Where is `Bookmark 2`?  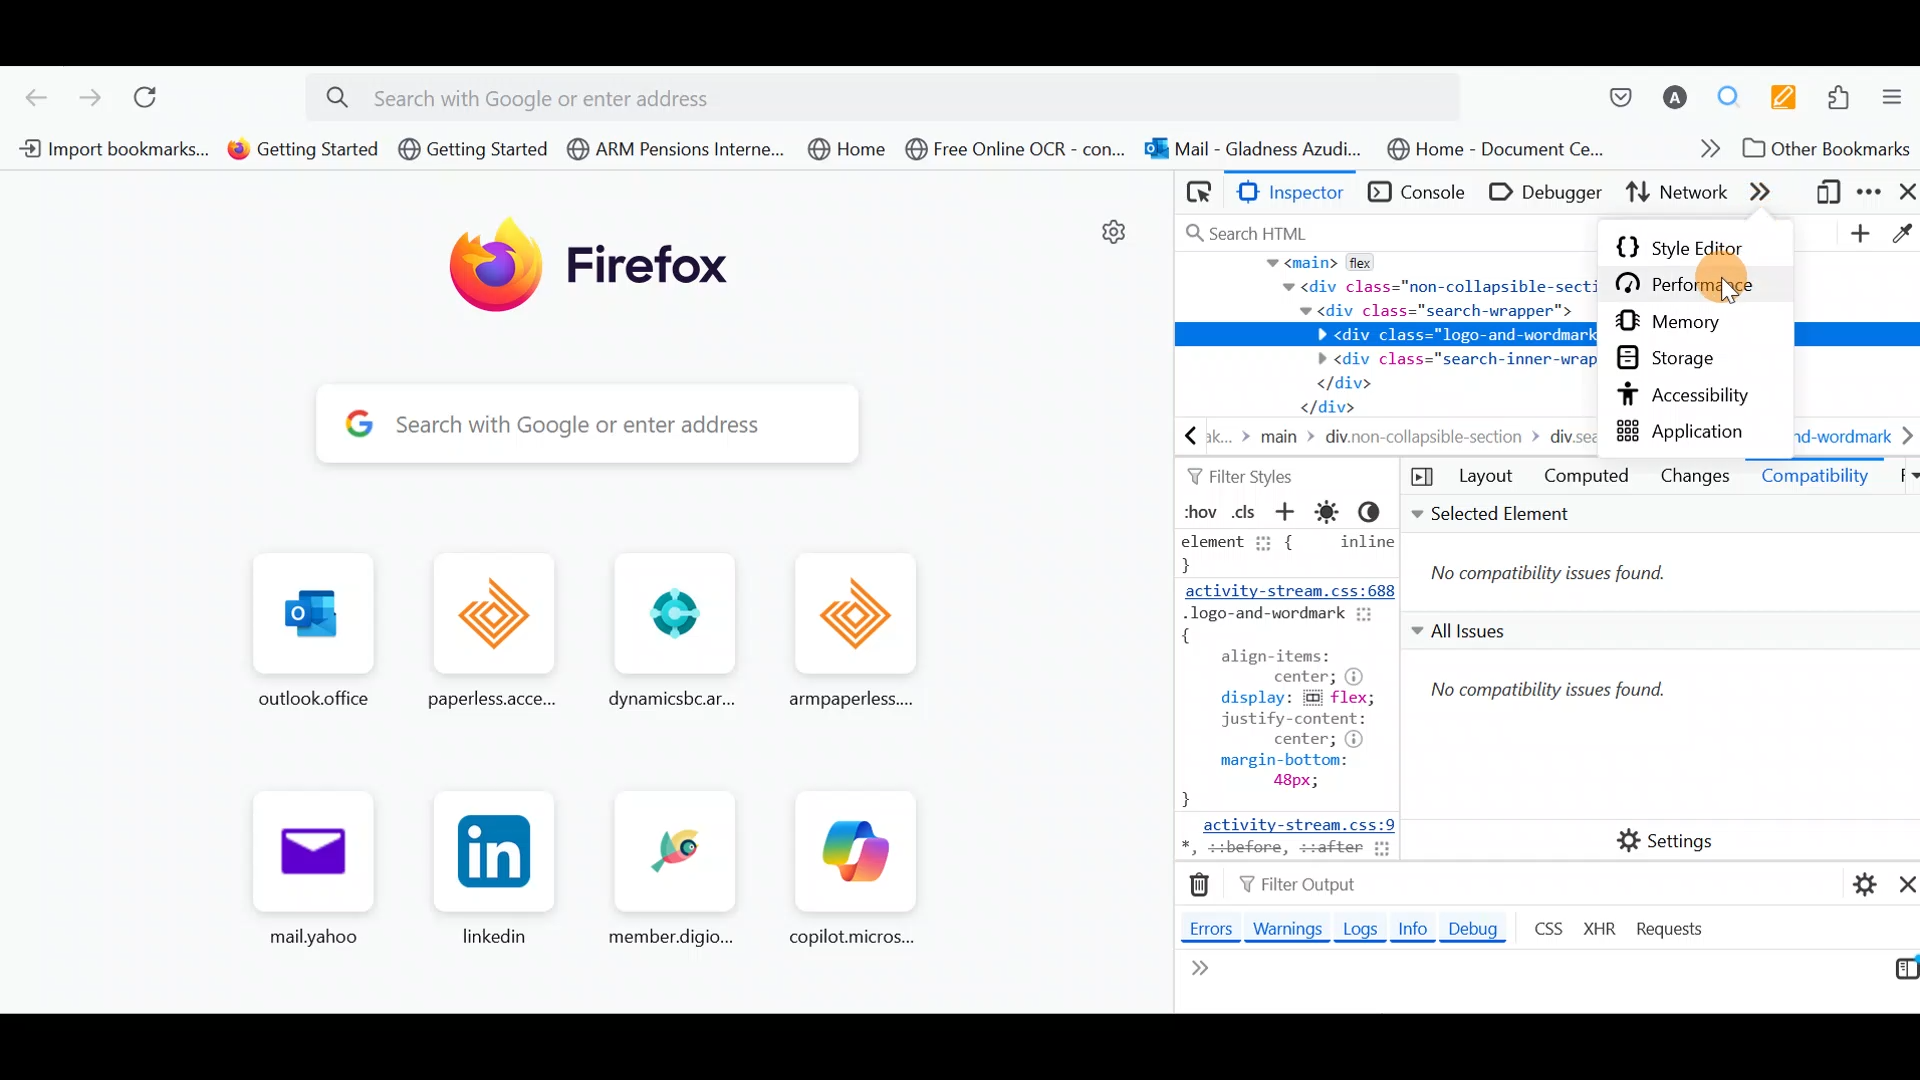
Bookmark 2 is located at coordinates (303, 149).